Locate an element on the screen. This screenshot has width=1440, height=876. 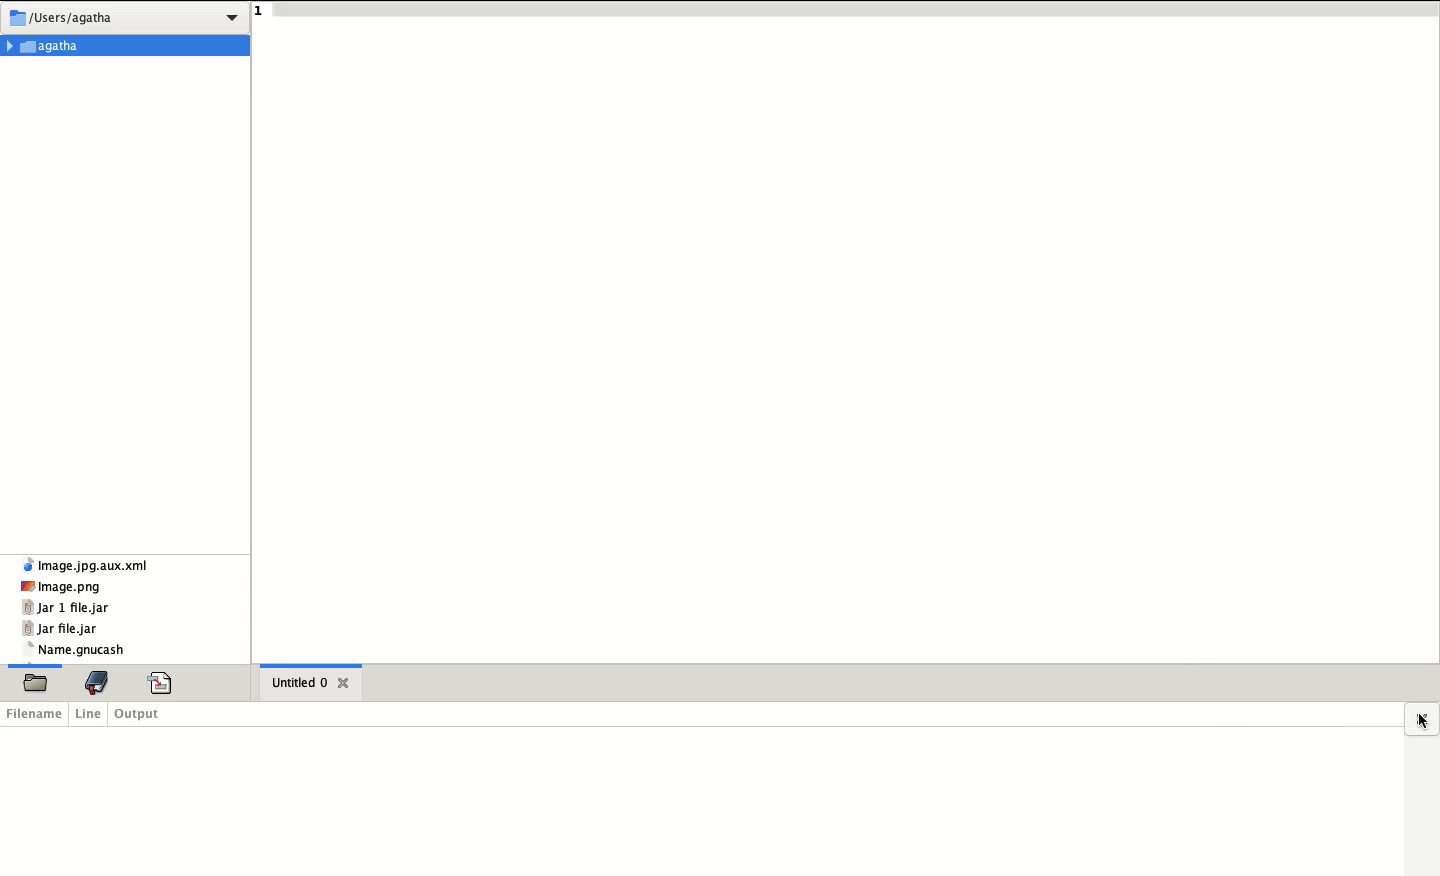
untitled 0 is located at coordinates (296, 683).